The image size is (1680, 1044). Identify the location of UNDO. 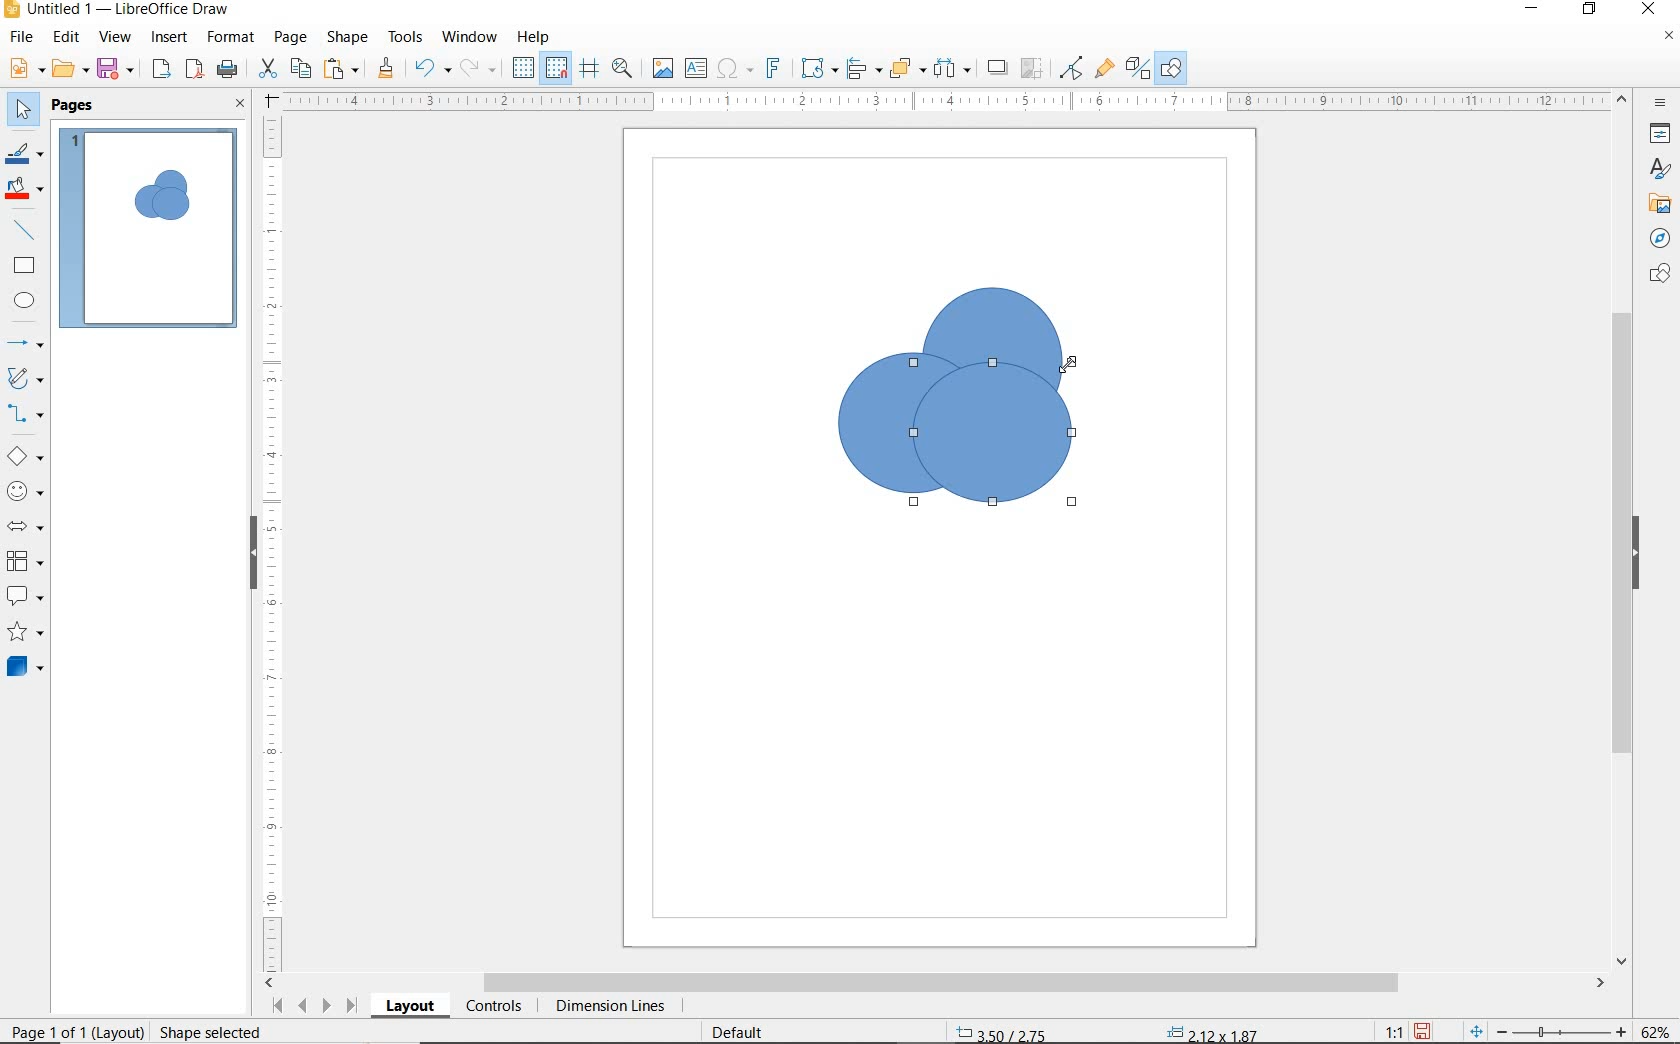
(432, 70).